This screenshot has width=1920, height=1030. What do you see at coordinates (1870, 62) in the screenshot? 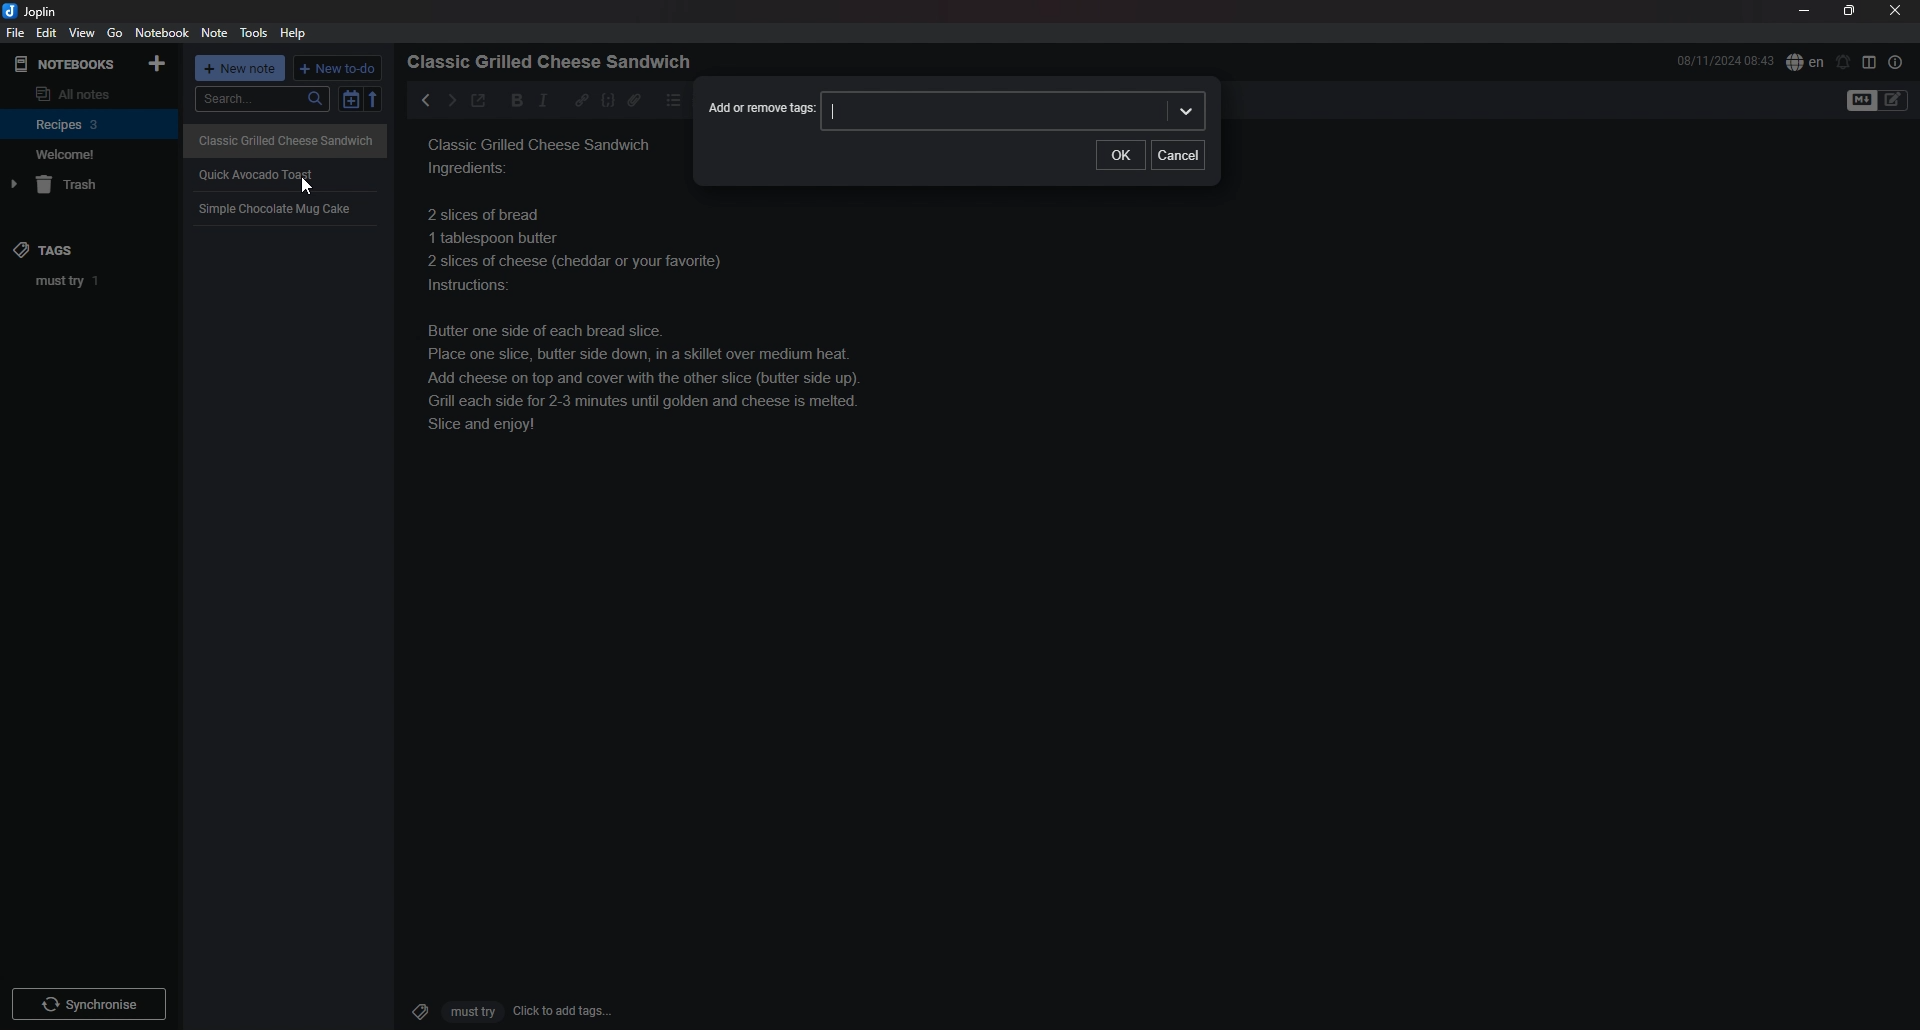
I see `toggle editor layout` at bounding box center [1870, 62].